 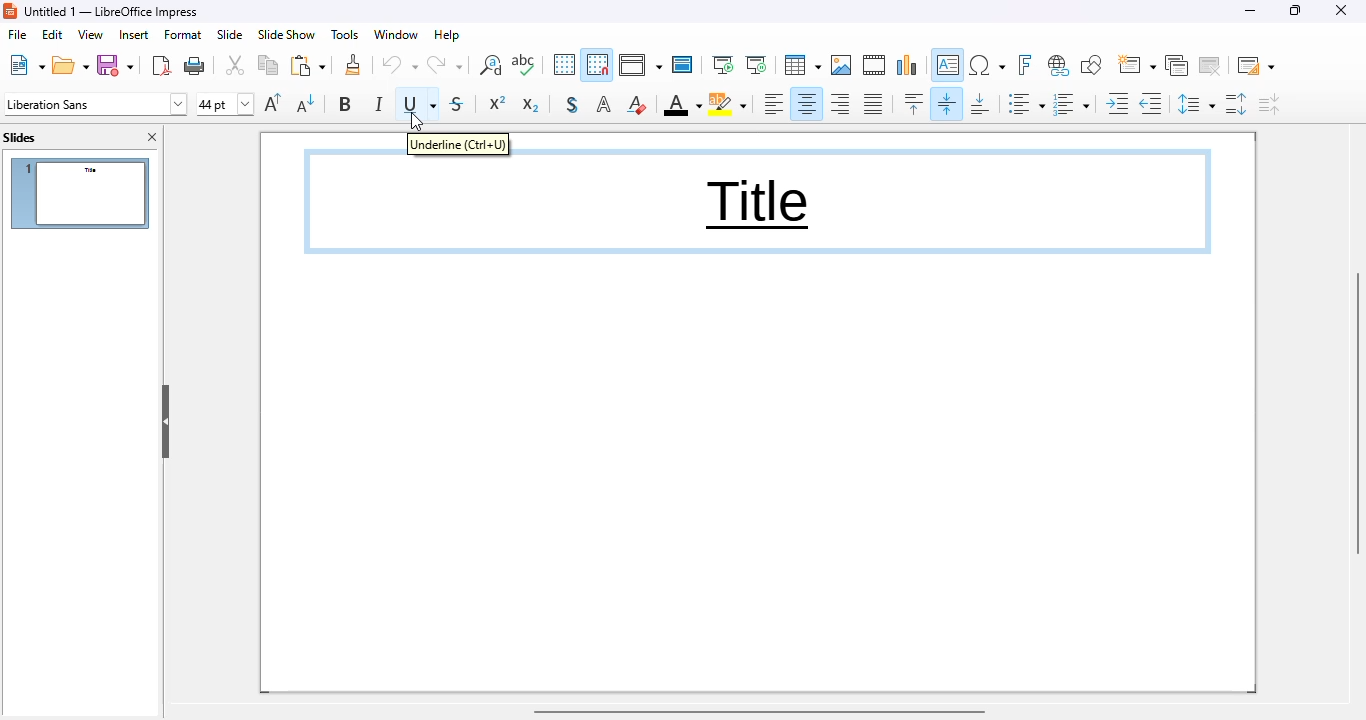 What do you see at coordinates (446, 64) in the screenshot?
I see `redo` at bounding box center [446, 64].